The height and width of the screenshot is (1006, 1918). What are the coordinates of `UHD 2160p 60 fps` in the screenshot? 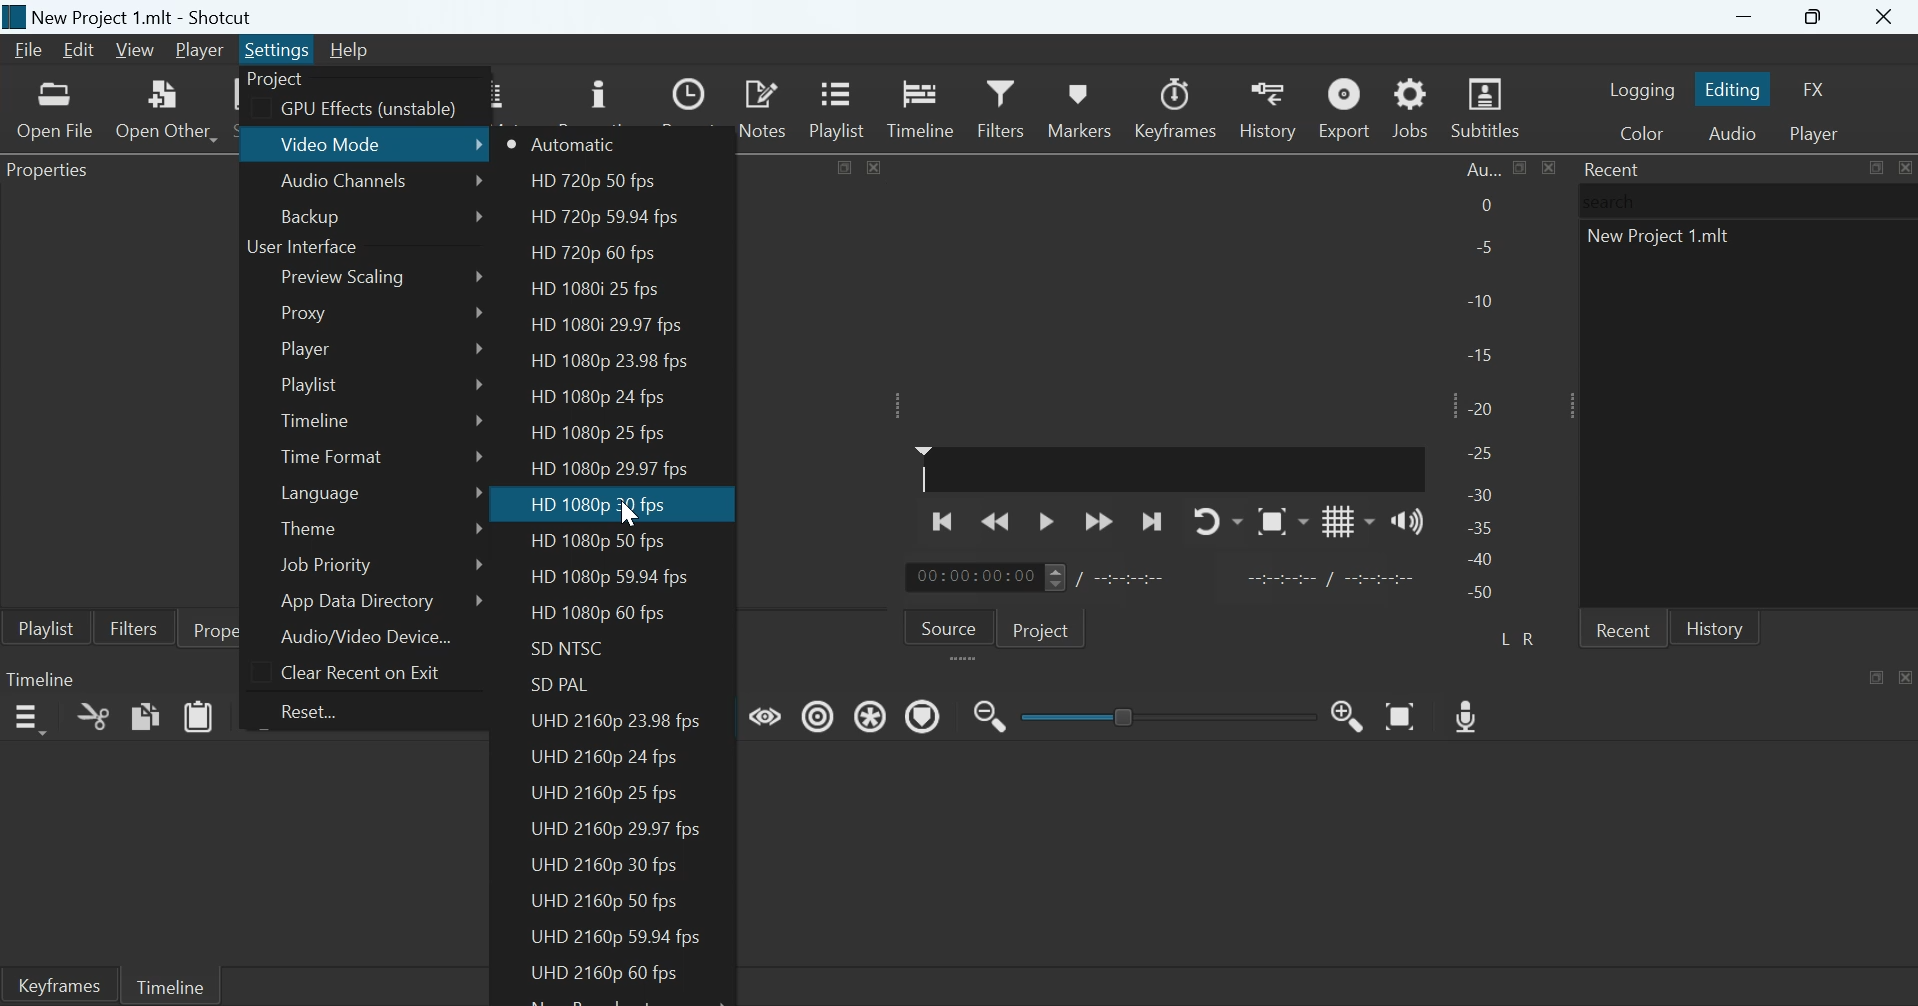 It's located at (597, 973).